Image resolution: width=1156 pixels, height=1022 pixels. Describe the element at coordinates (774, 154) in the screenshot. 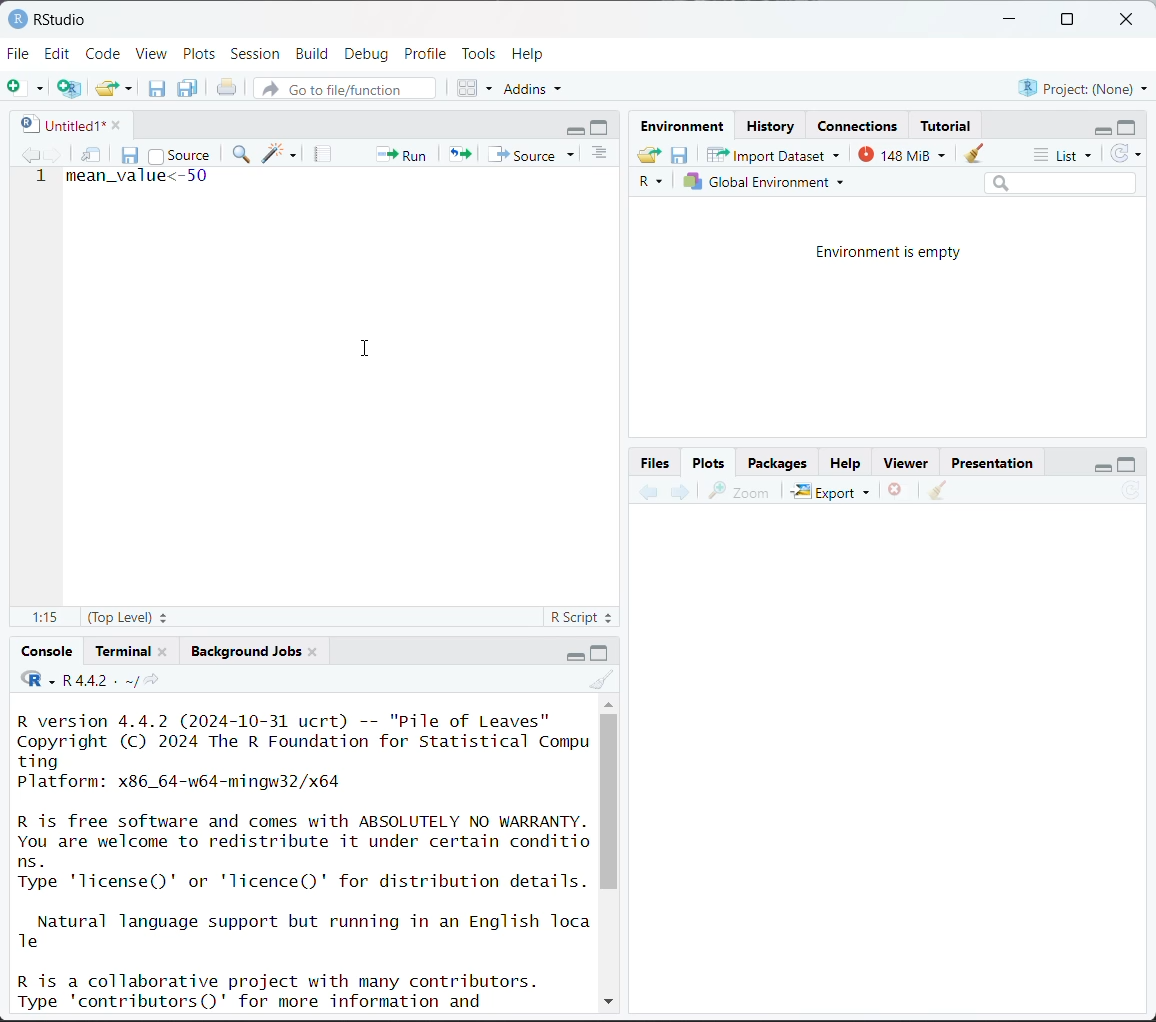

I see `Import Dataset` at that location.